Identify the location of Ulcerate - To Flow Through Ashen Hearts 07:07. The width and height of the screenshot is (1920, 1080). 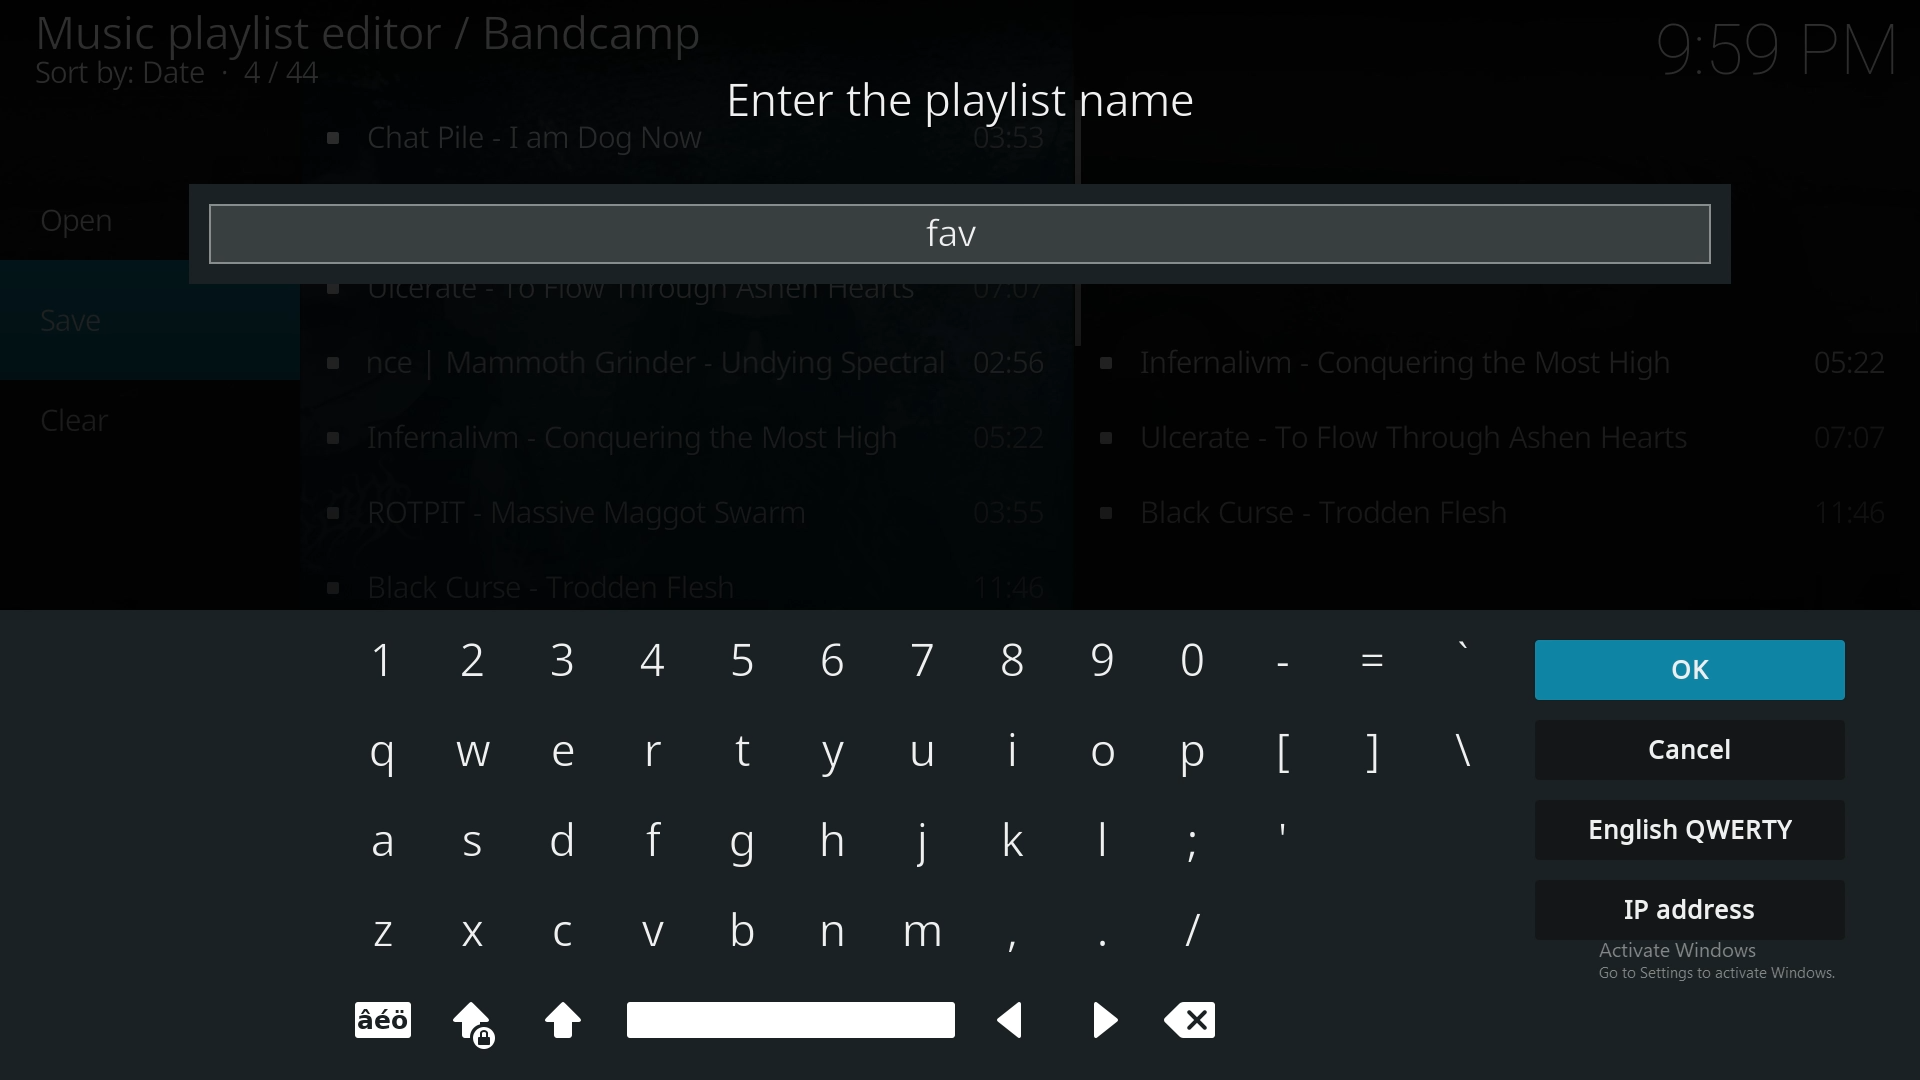
(1500, 516).